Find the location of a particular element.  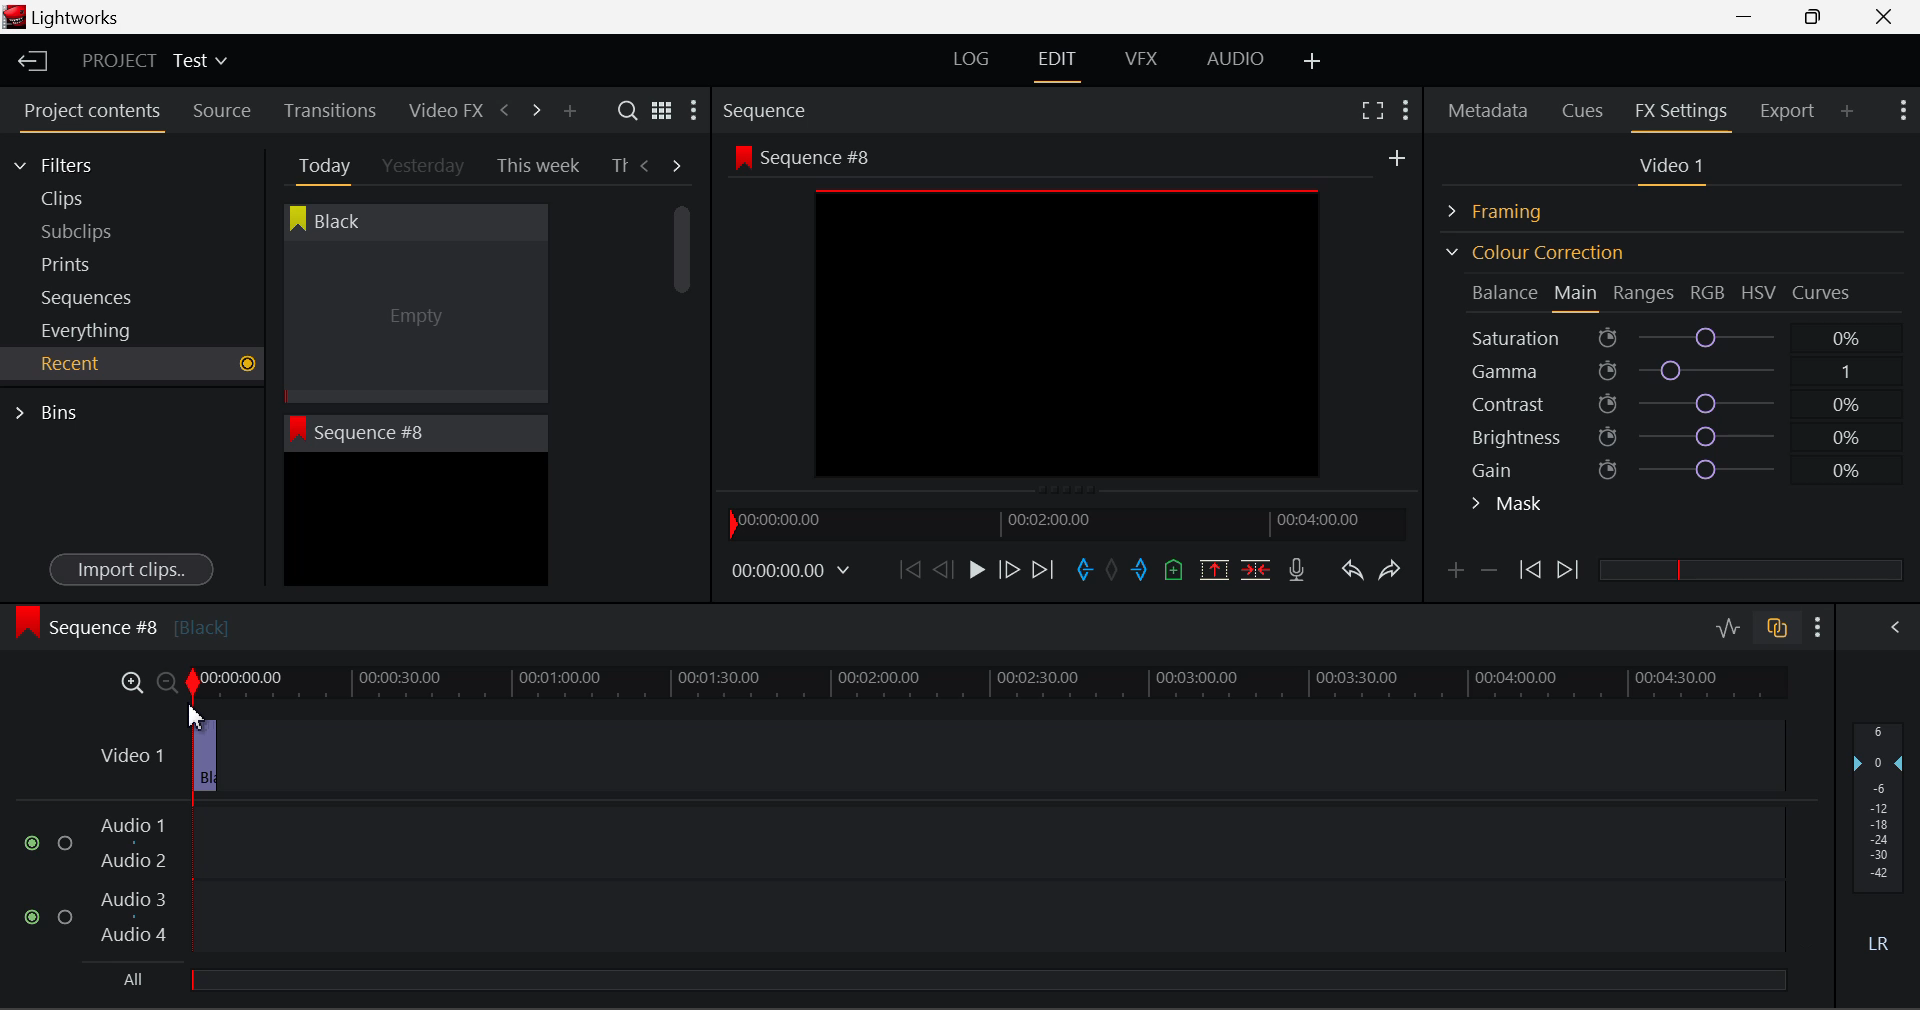

Filters is located at coordinates (72, 162).